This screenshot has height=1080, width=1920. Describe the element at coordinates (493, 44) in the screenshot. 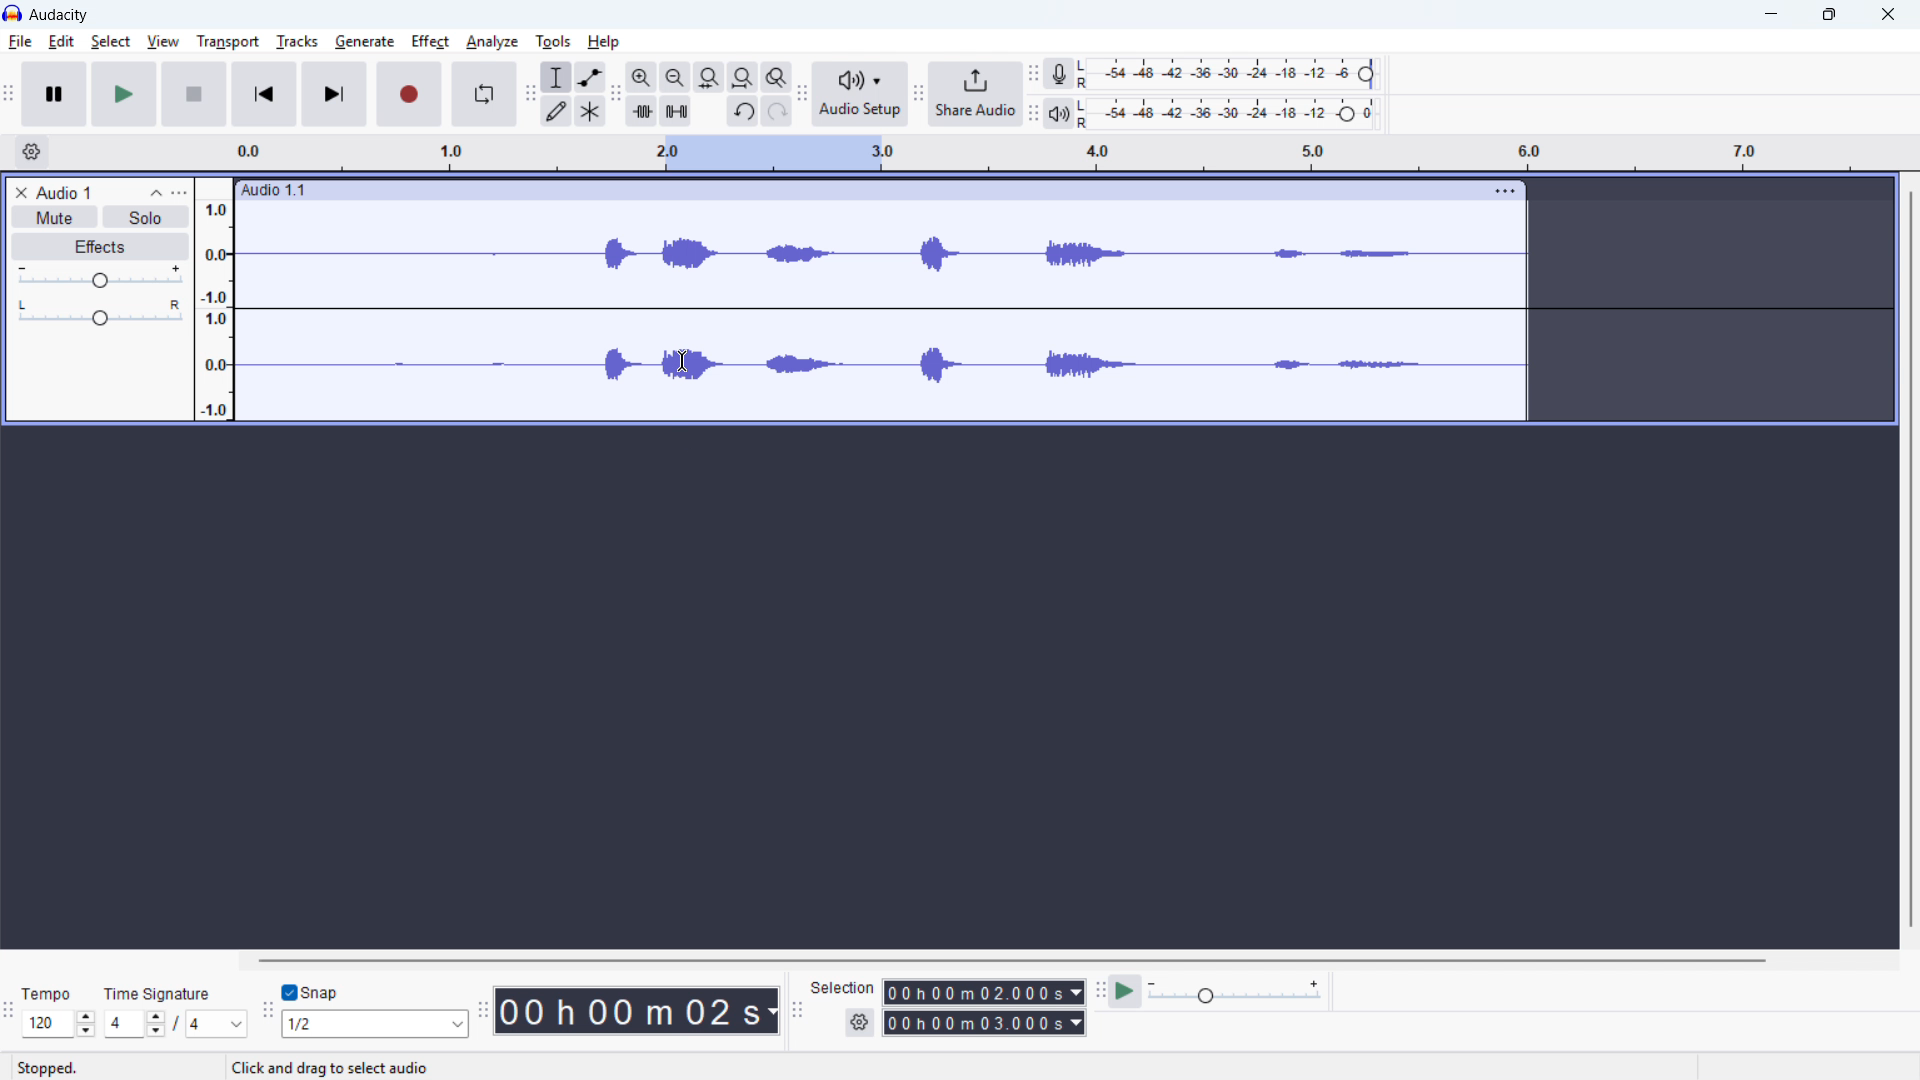

I see `Analyse` at that location.